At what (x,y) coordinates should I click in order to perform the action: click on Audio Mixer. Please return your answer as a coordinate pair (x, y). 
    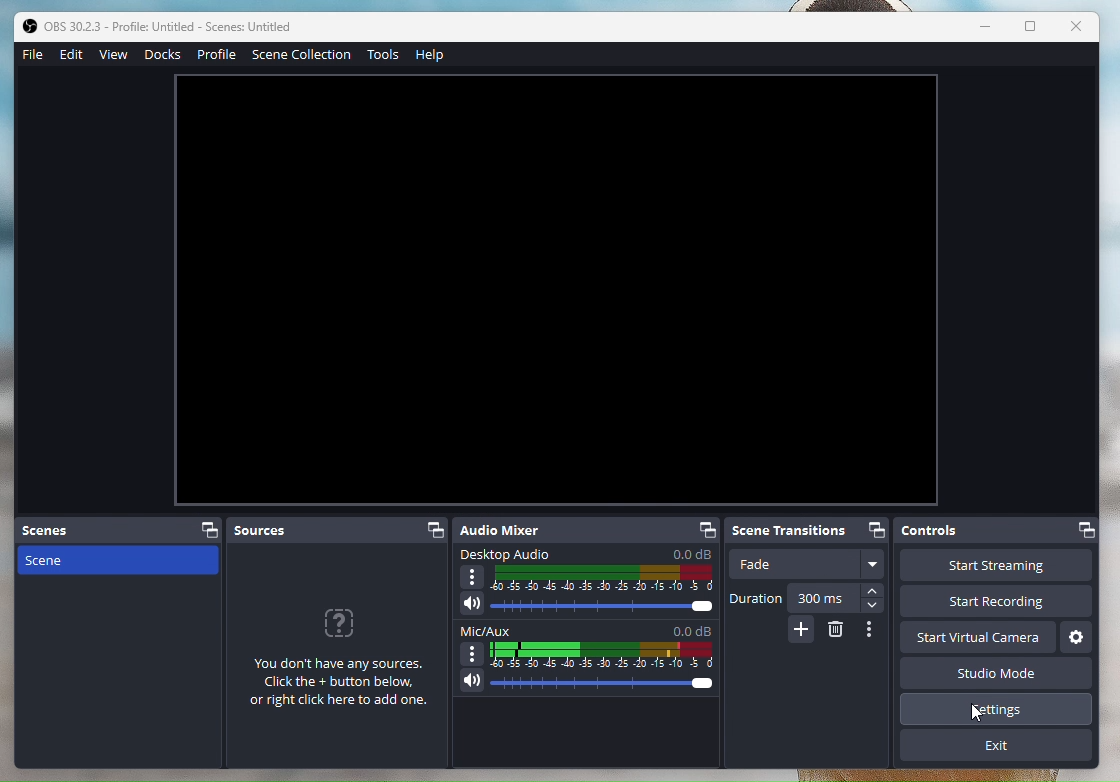
    Looking at the image, I should click on (588, 531).